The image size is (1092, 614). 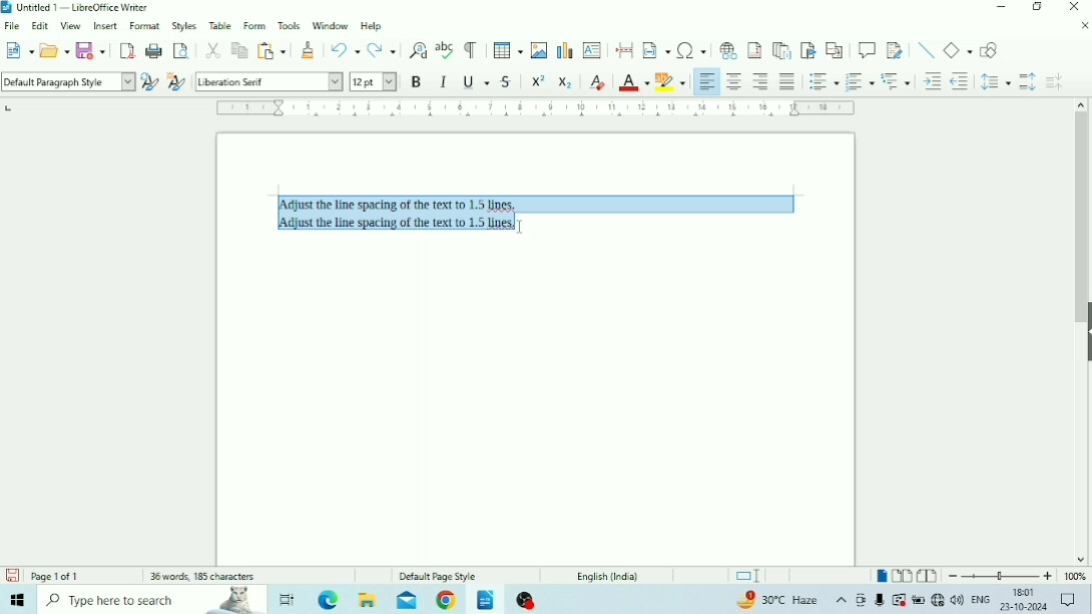 What do you see at coordinates (787, 82) in the screenshot?
I see `Justified` at bounding box center [787, 82].